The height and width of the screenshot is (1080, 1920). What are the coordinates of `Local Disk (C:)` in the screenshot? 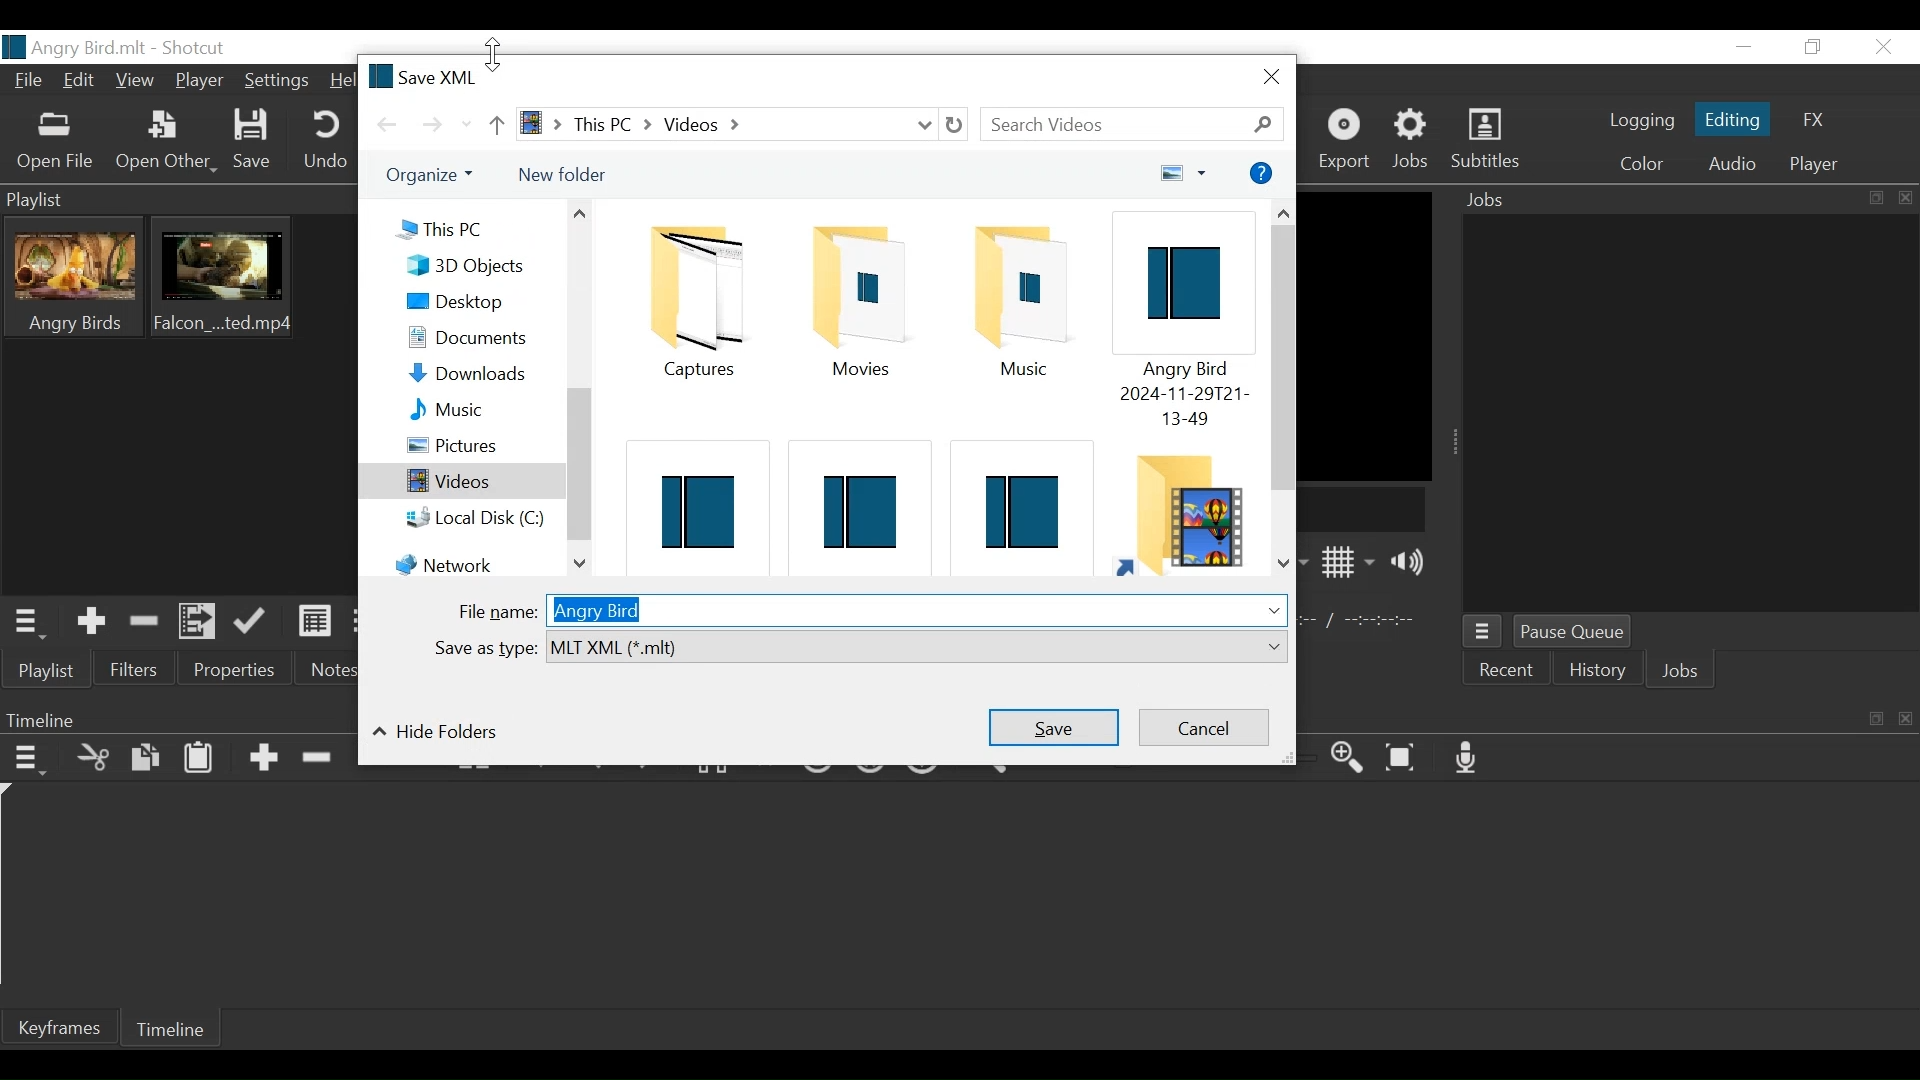 It's located at (482, 519).